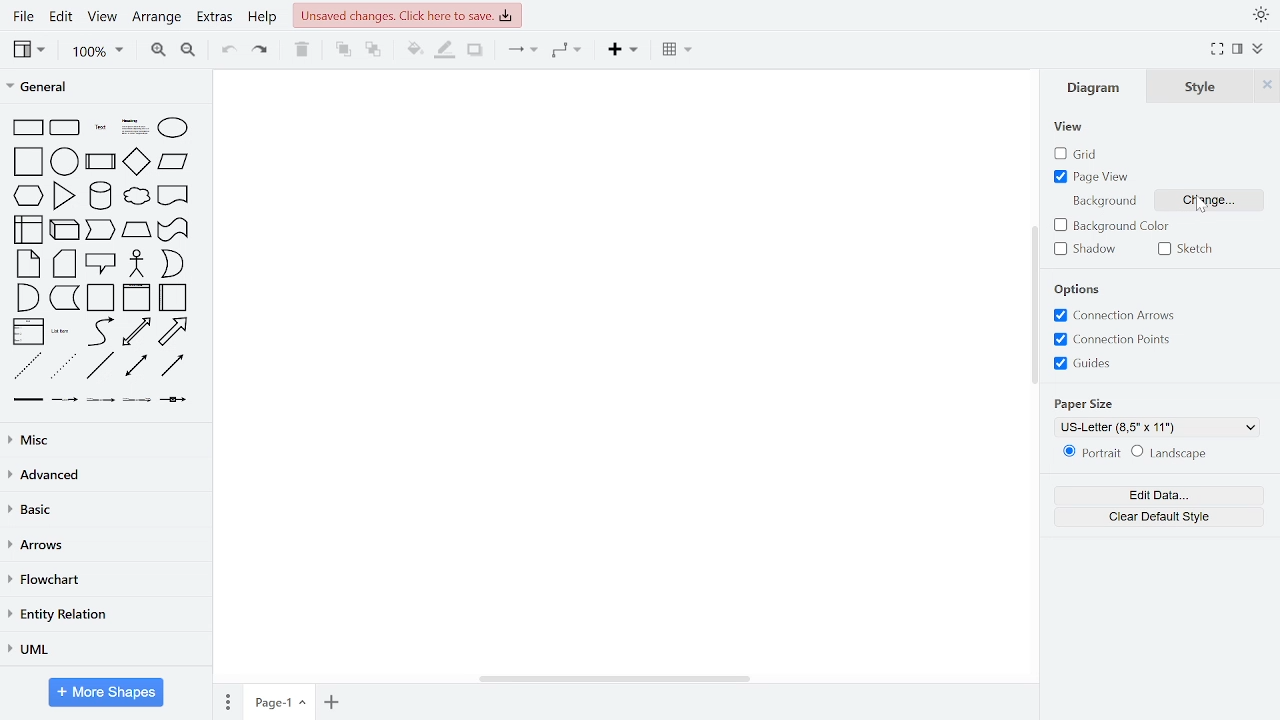 This screenshot has width=1280, height=720. I want to click on diagram, so click(1102, 88).